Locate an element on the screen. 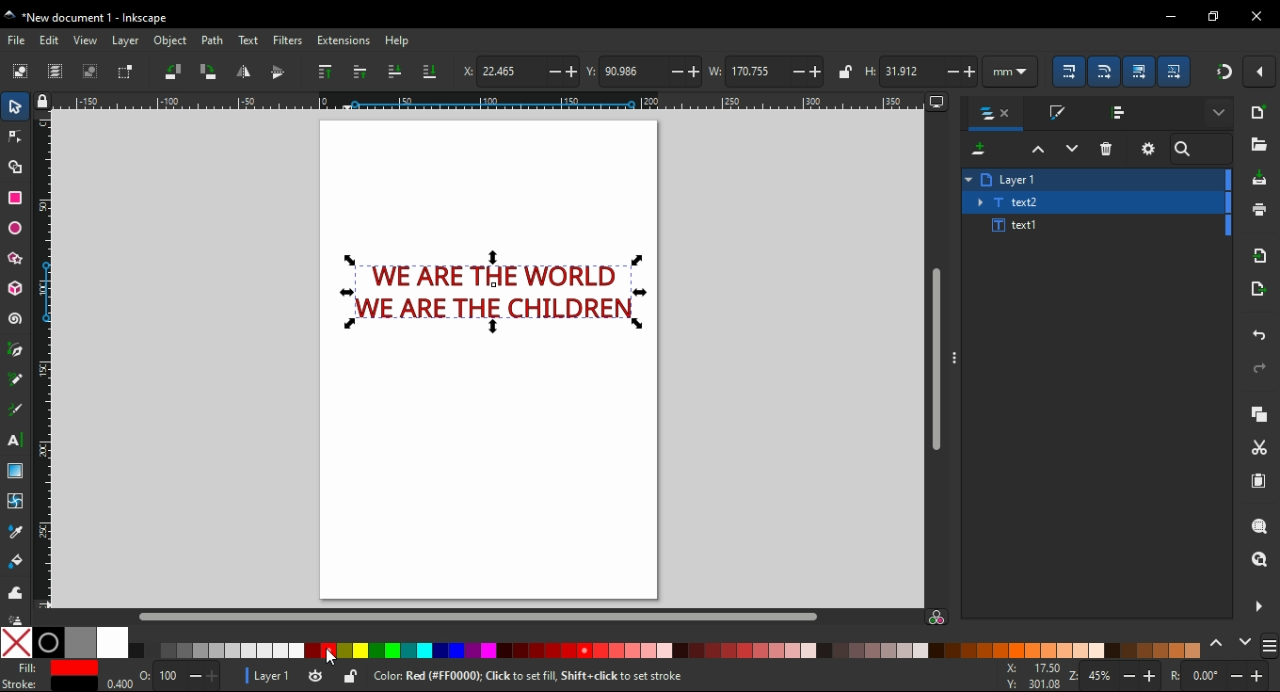  close side panel is located at coordinates (1257, 607).